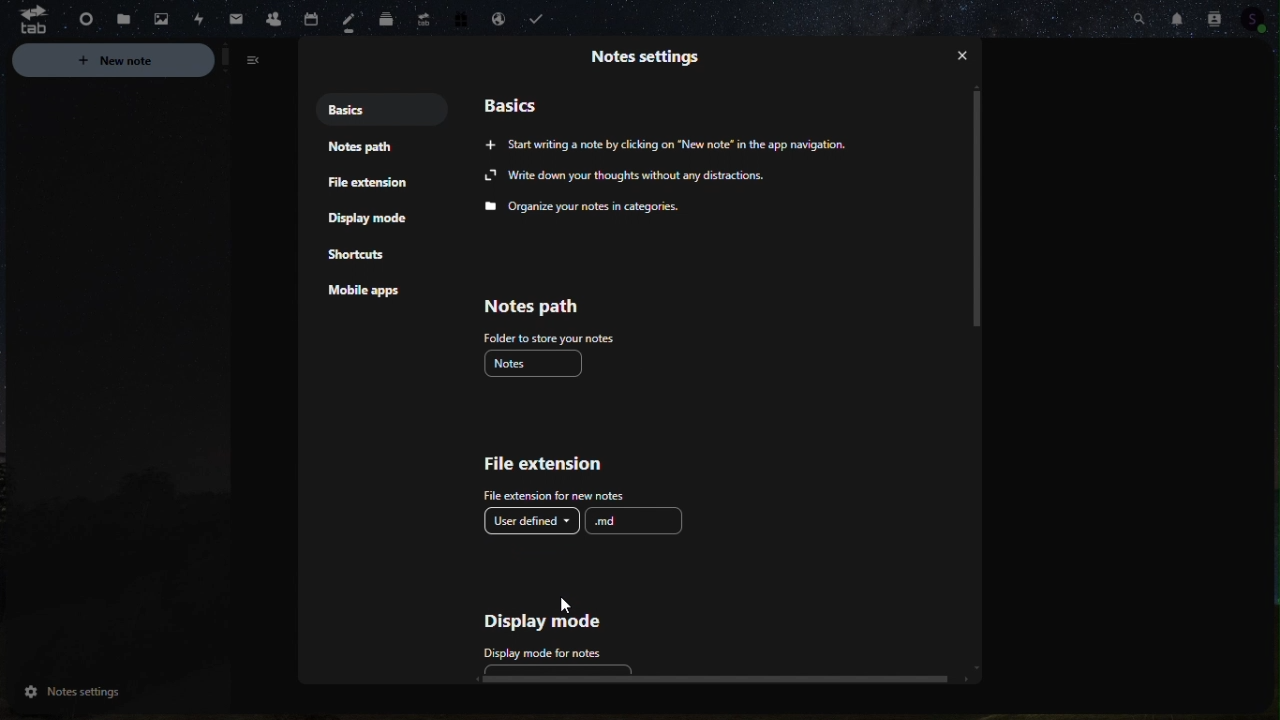  I want to click on New note, so click(144, 61).